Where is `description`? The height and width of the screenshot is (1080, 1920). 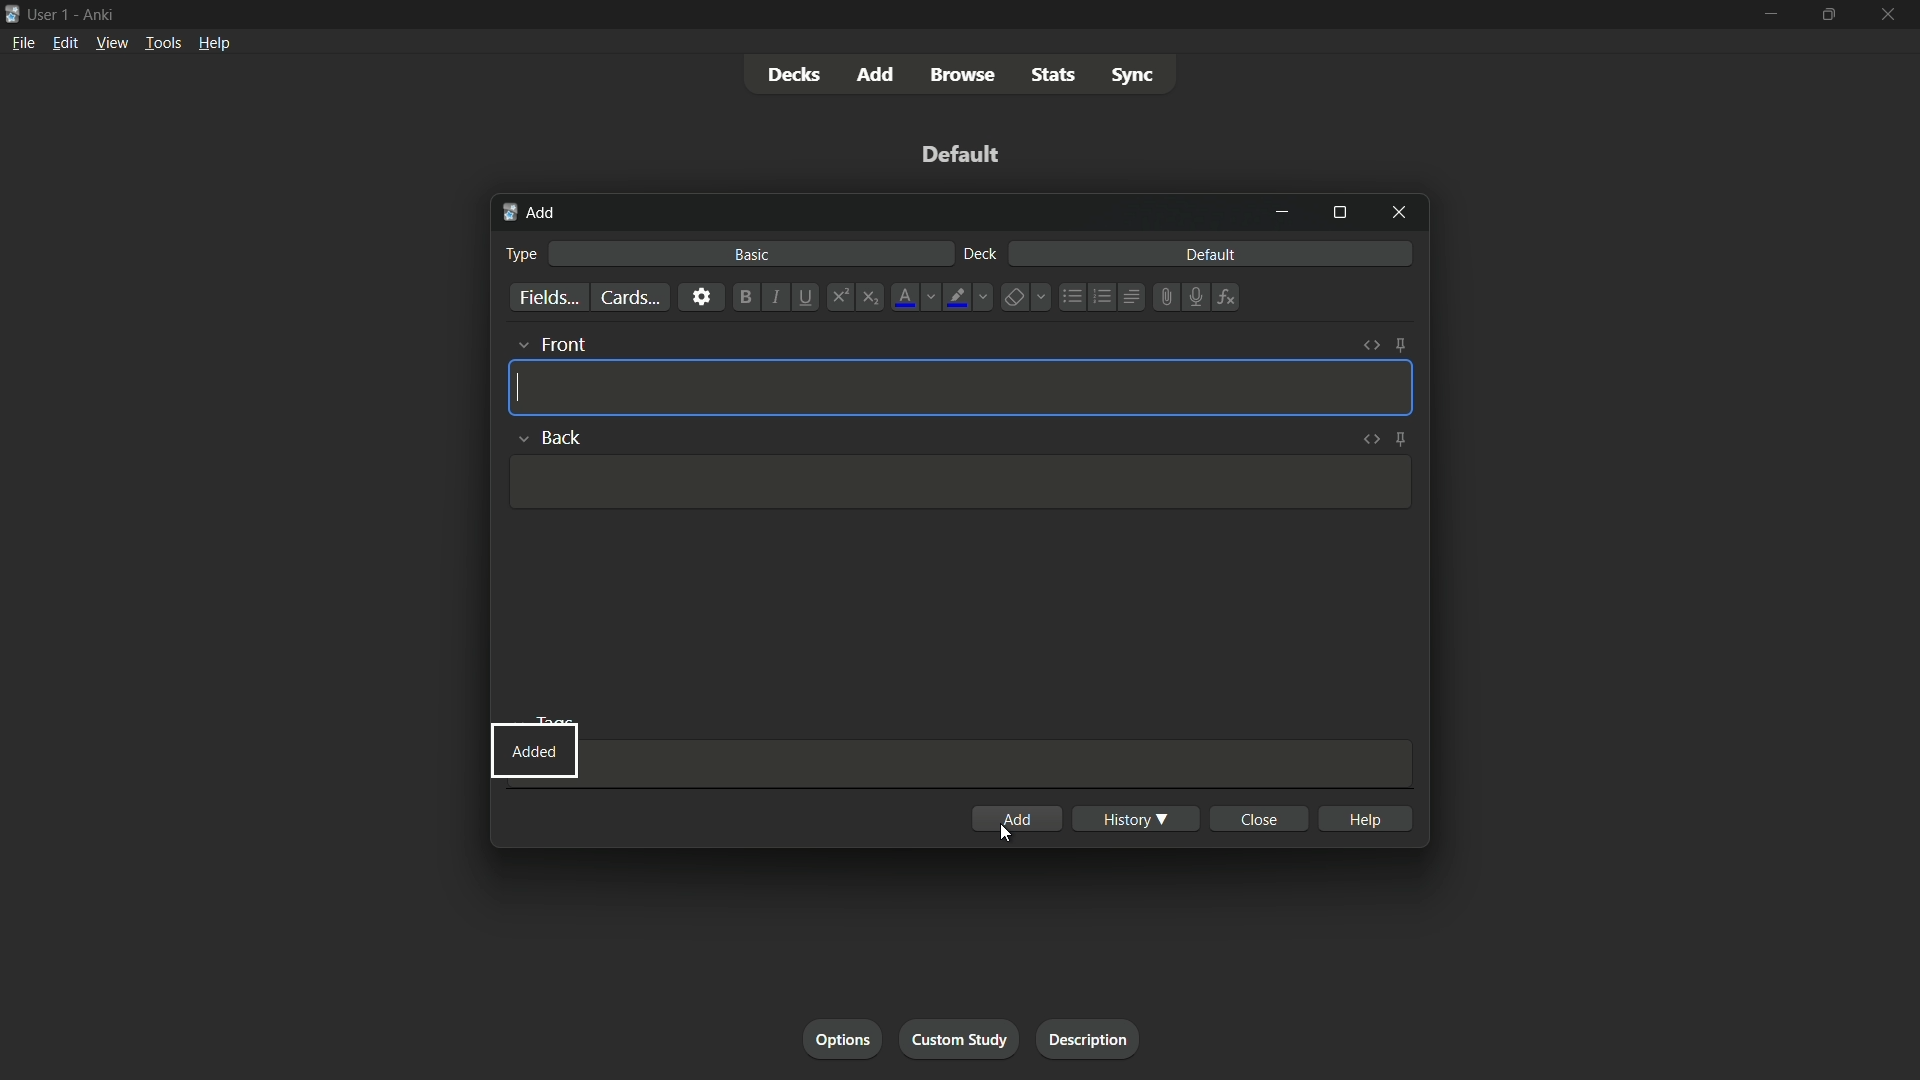 description is located at coordinates (1089, 1039).